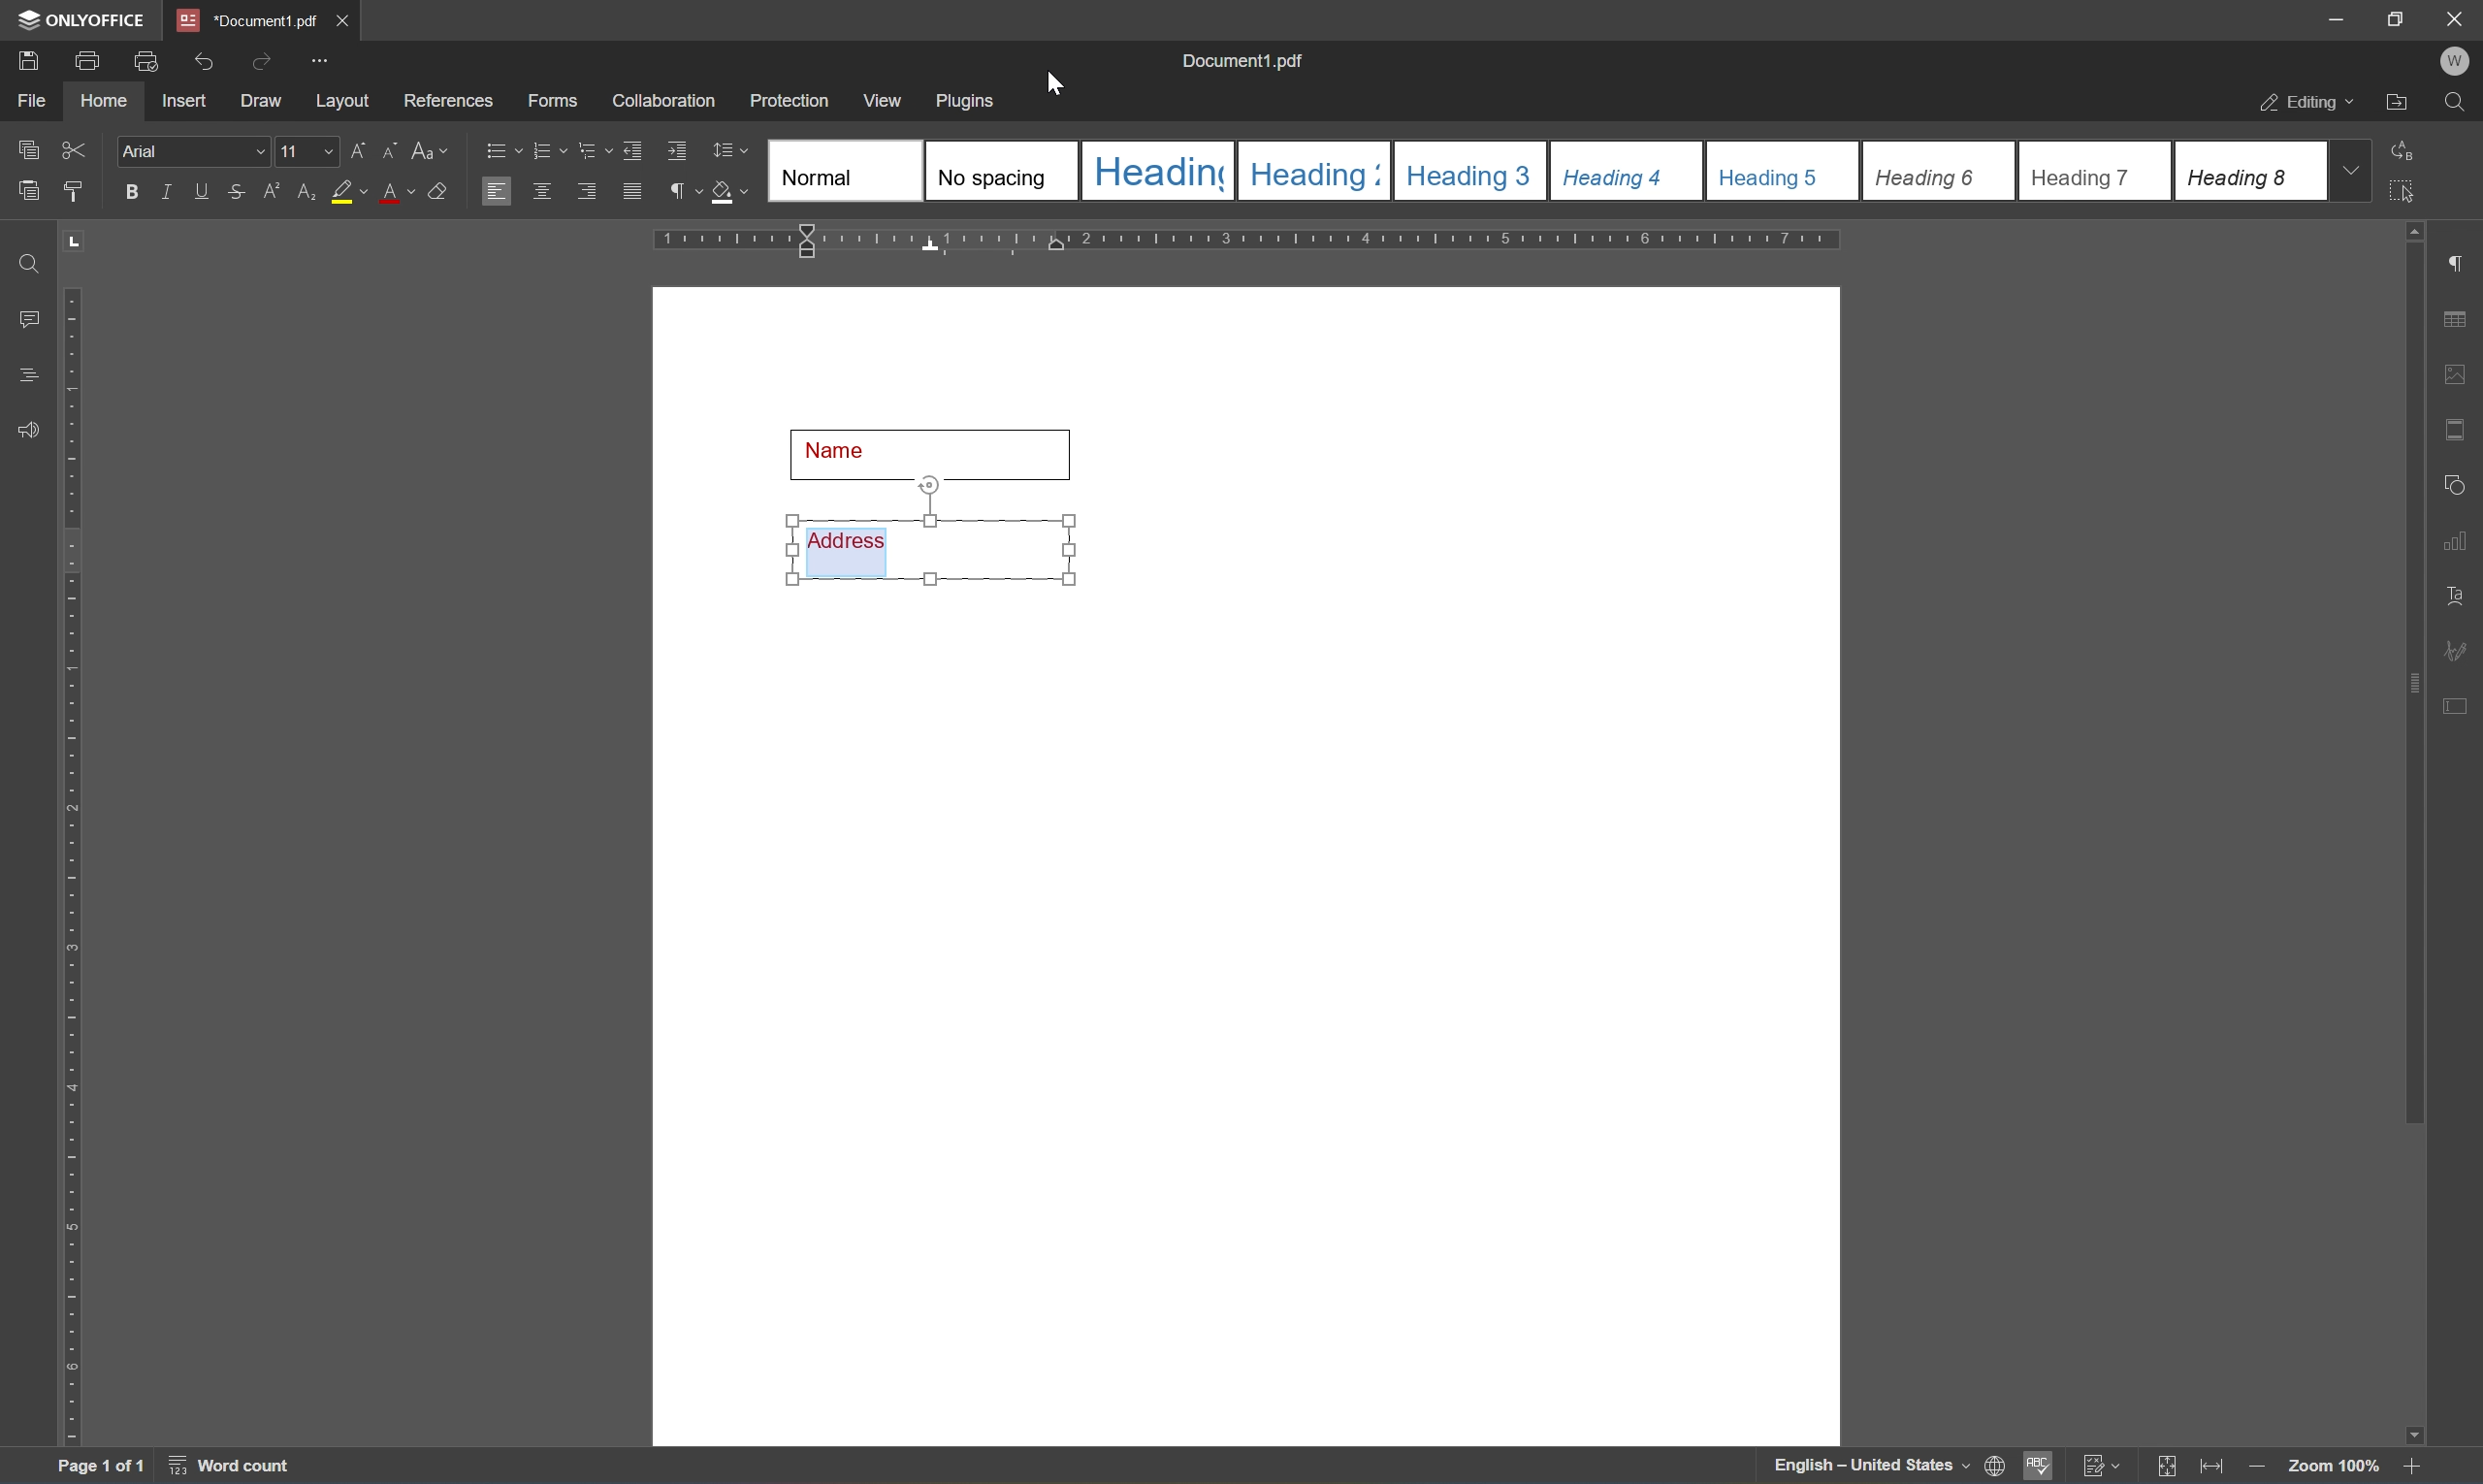 This screenshot has width=2483, height=1484. What do you see at coordinates (2168, 1467) in the screenshot?
I see `fit to page` at bounding box center [2168, 1467].